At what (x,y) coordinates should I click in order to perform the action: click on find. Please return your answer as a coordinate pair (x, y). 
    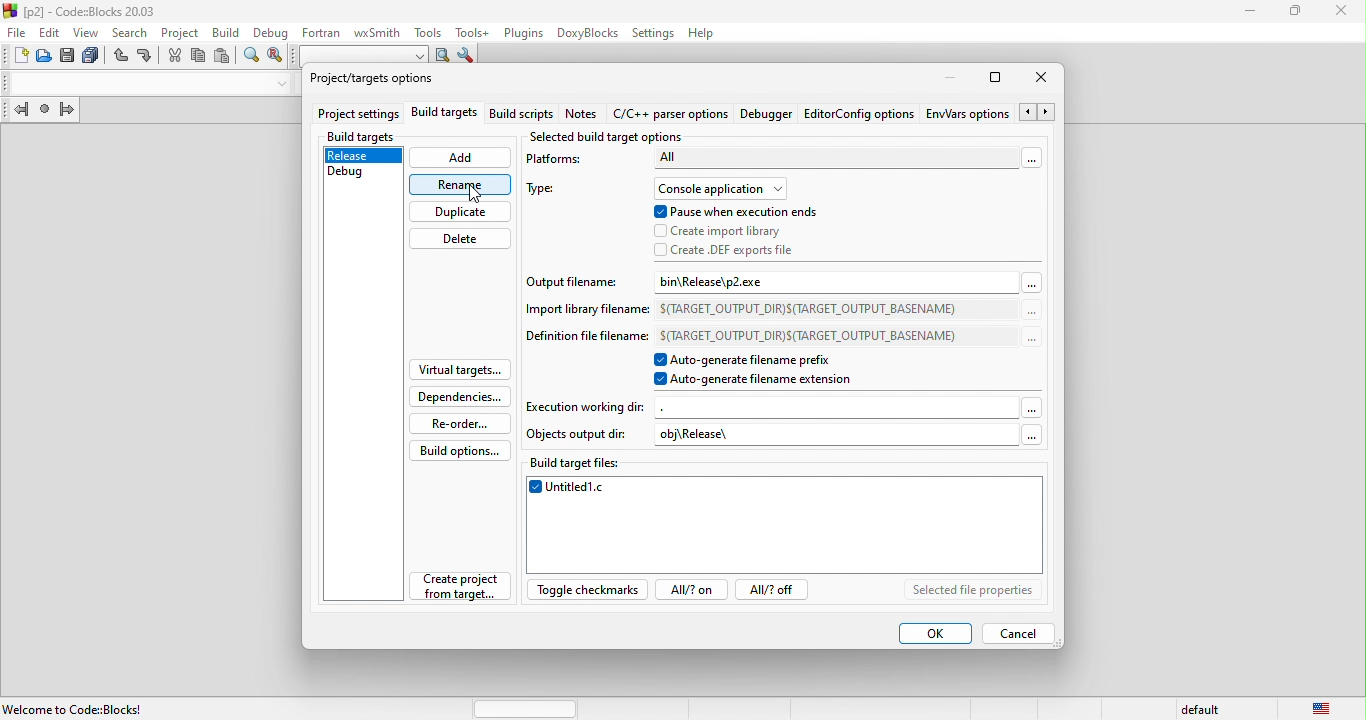
    Looking at the image, I should click on (252, 58).